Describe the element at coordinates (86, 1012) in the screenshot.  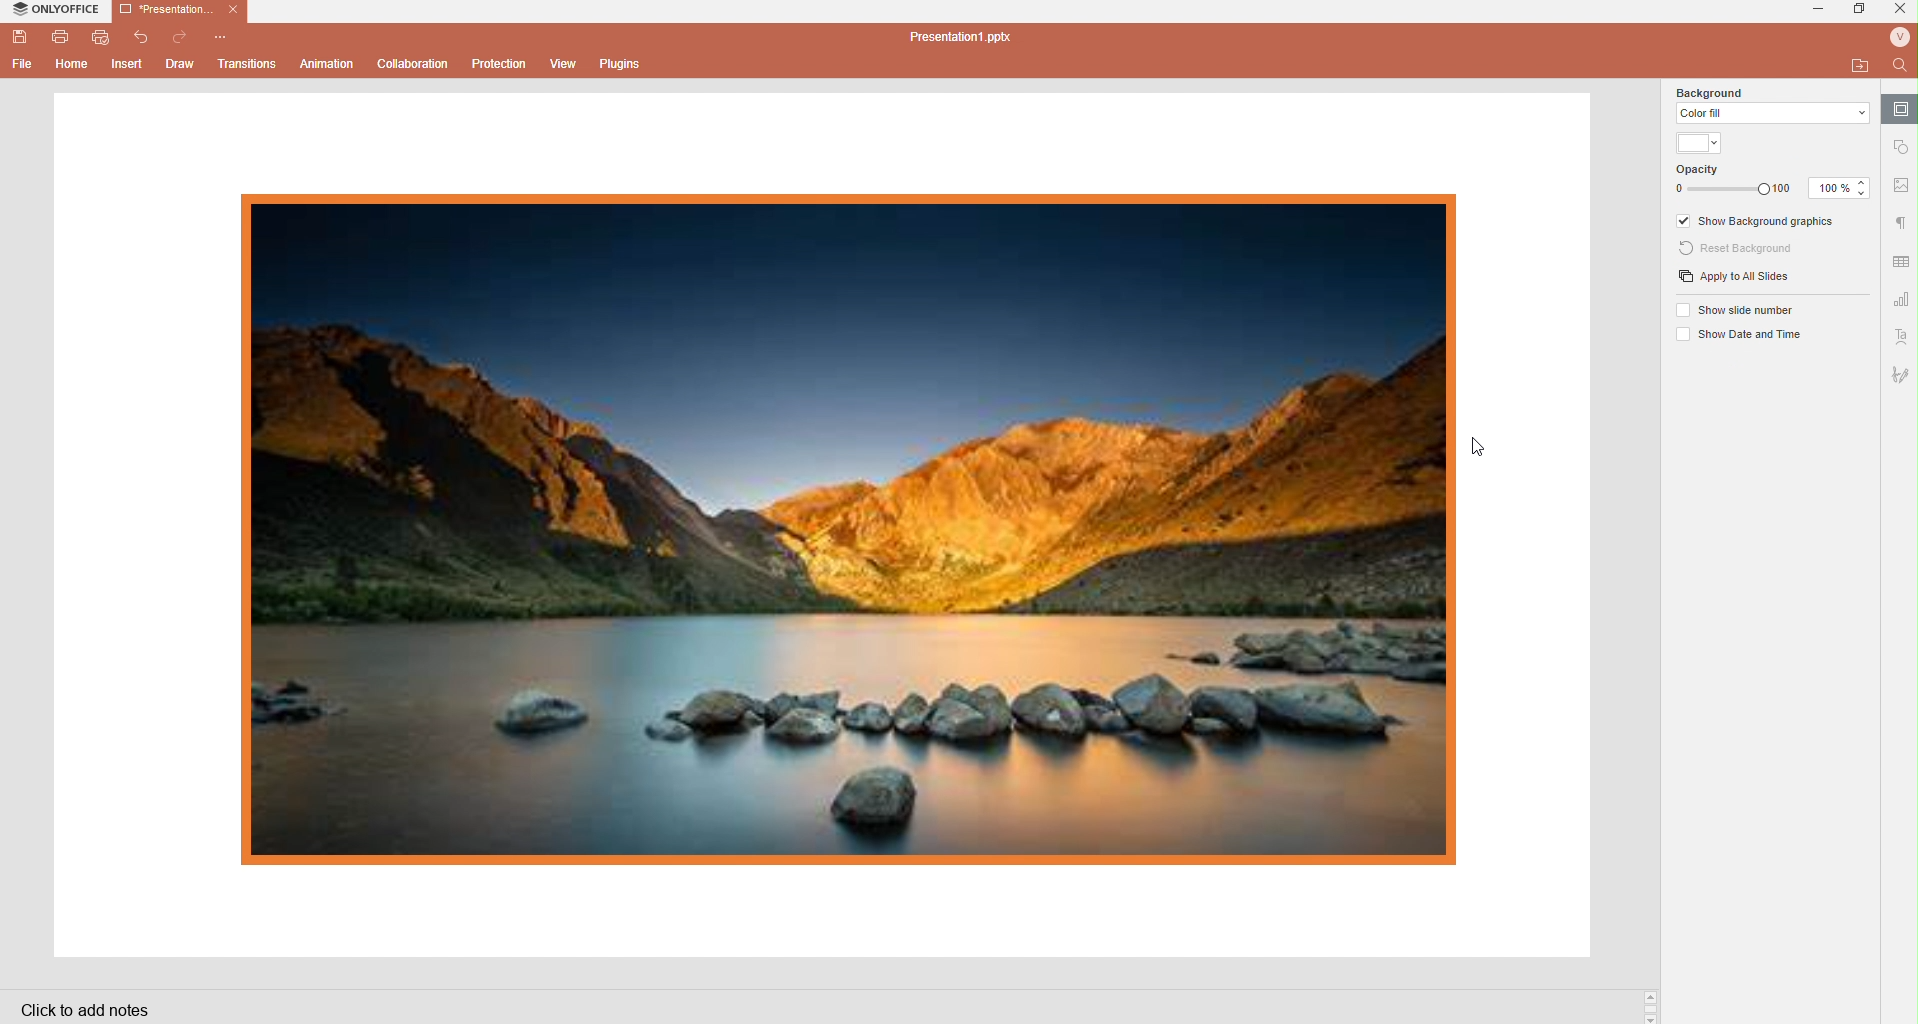
I see `Click to add notes` at that location.